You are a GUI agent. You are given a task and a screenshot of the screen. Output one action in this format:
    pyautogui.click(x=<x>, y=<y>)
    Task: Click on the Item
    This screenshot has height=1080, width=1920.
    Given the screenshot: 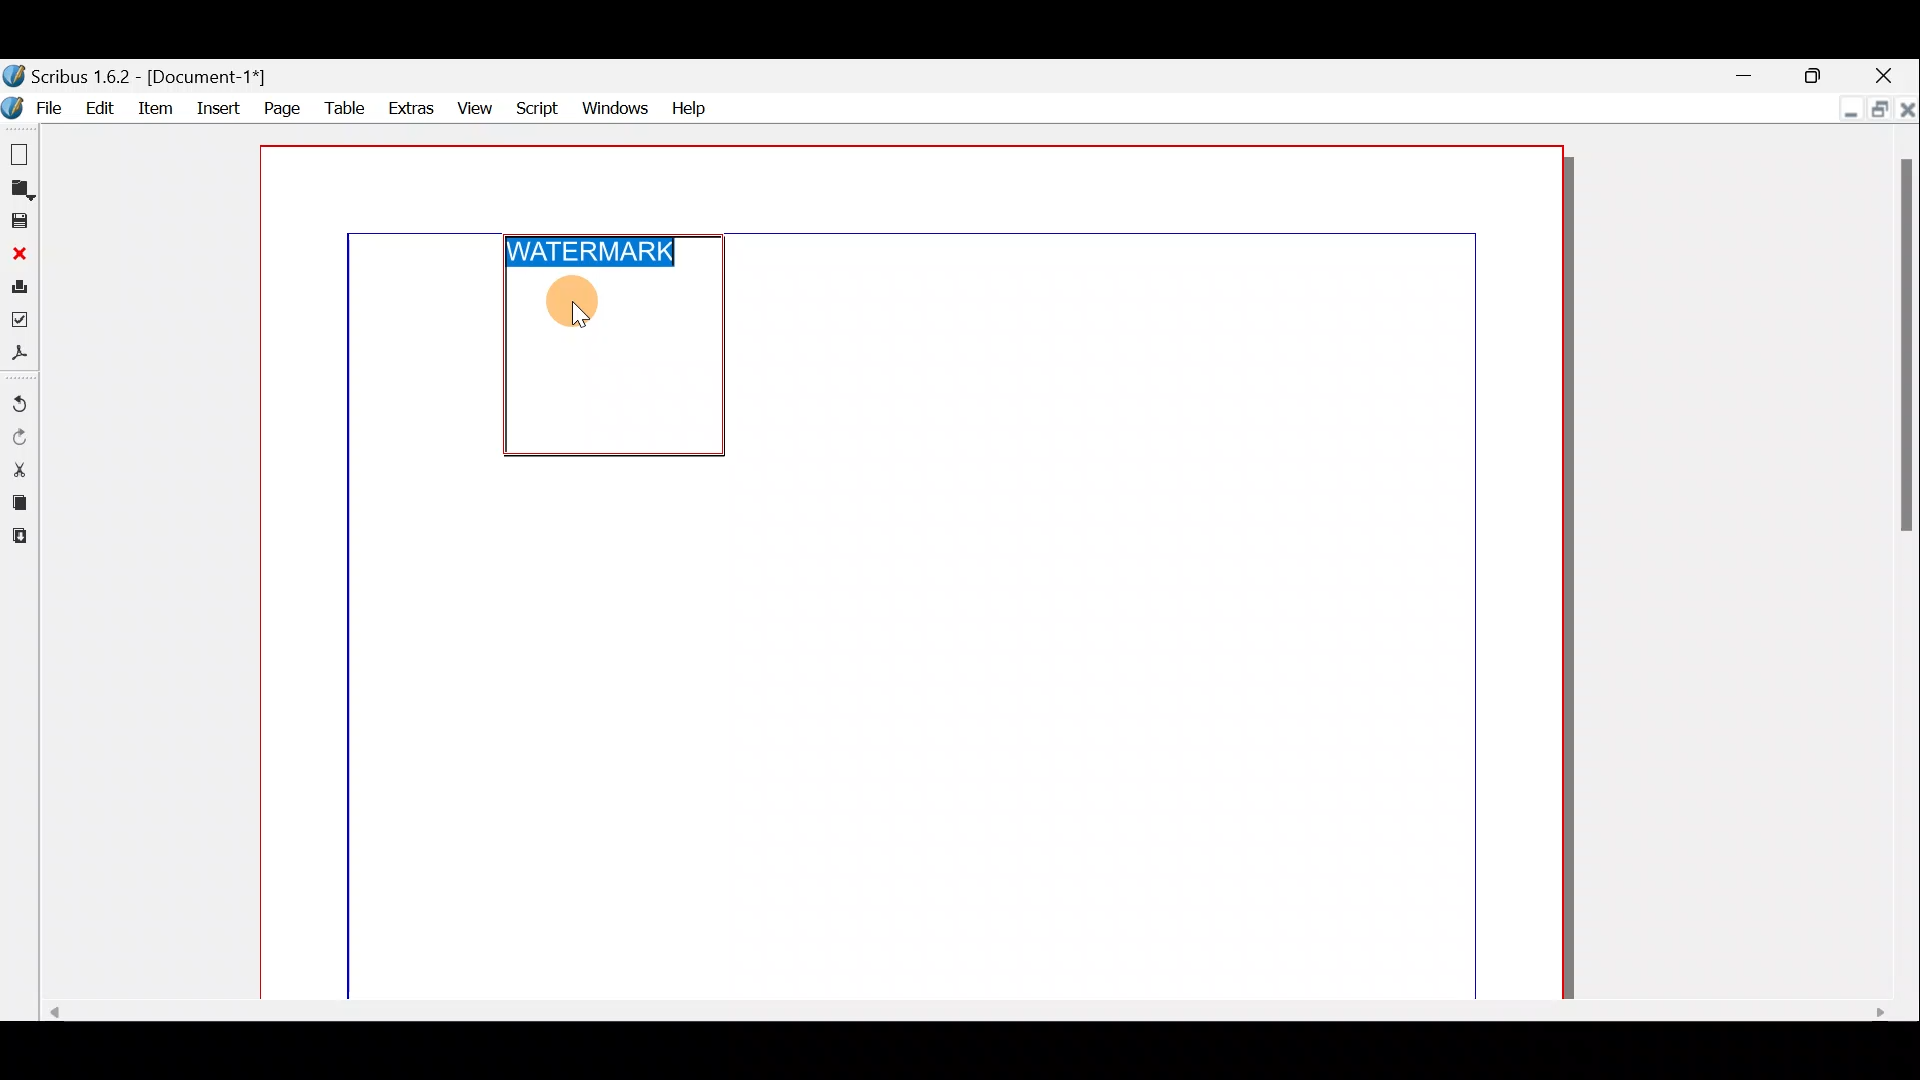 What is the action you would take?
    pyautogui.click(x=160, y=107)
    